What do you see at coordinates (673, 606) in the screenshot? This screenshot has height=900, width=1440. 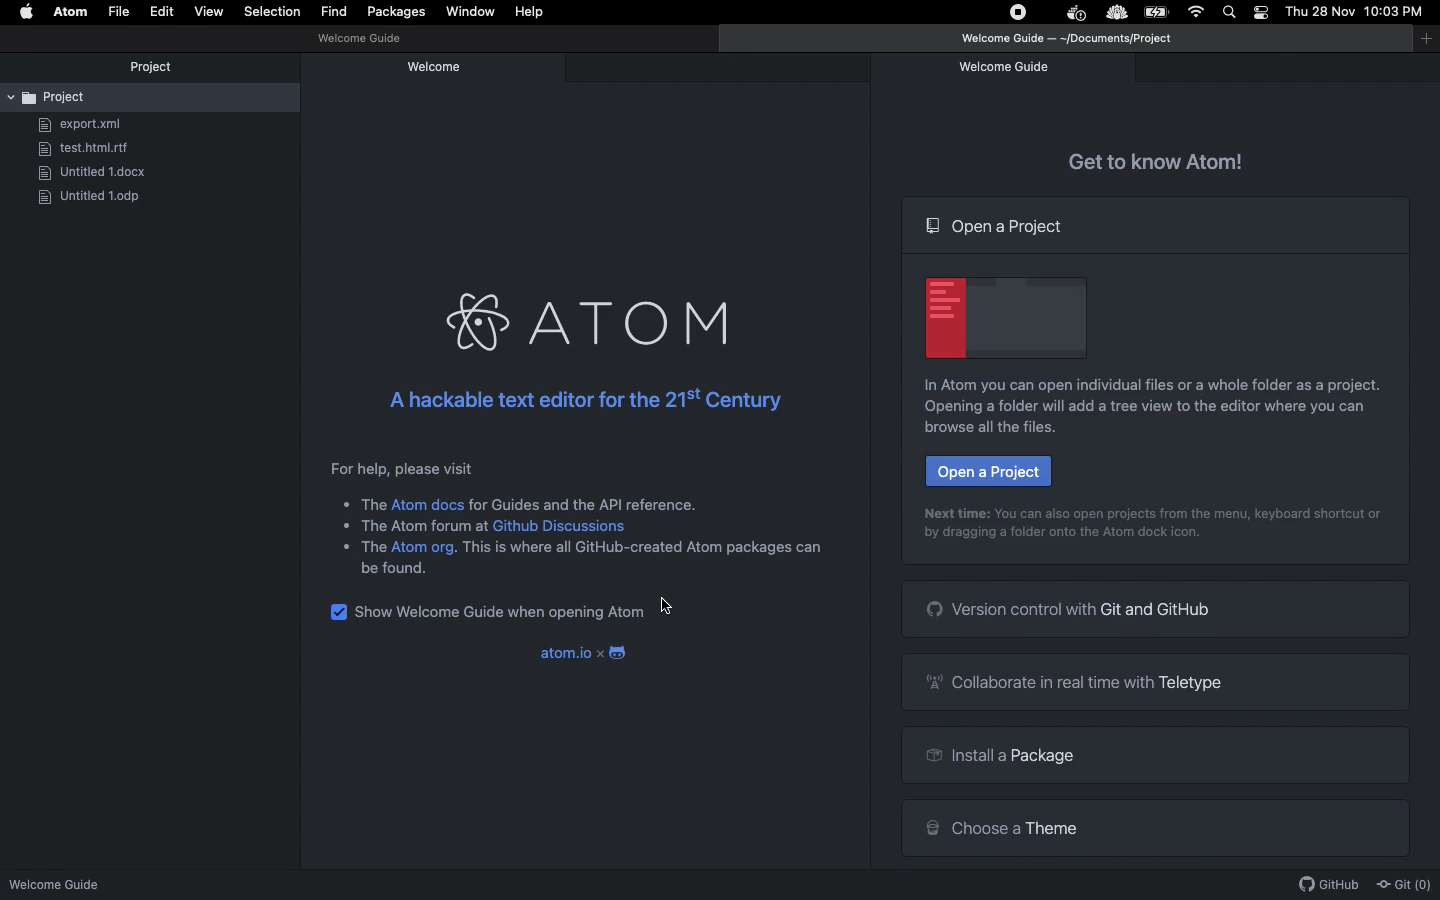 I see `crusor` at bounding box center [673, 606].